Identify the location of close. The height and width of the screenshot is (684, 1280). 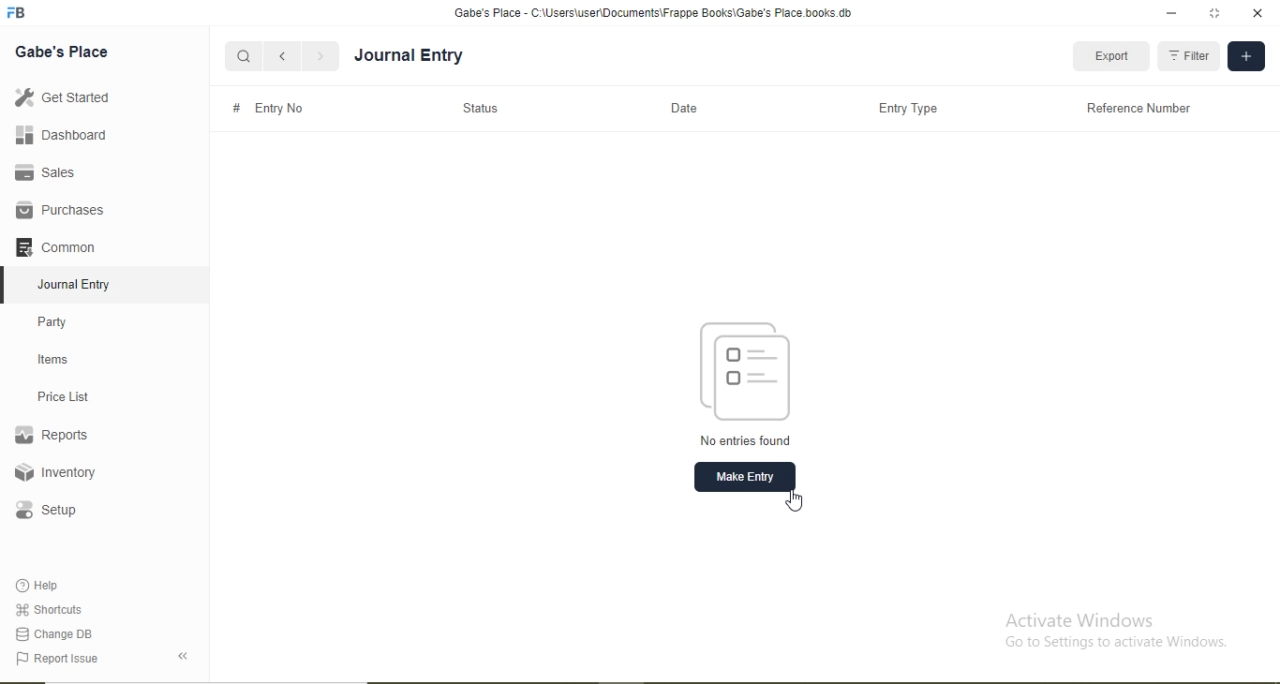
(1259, 13).